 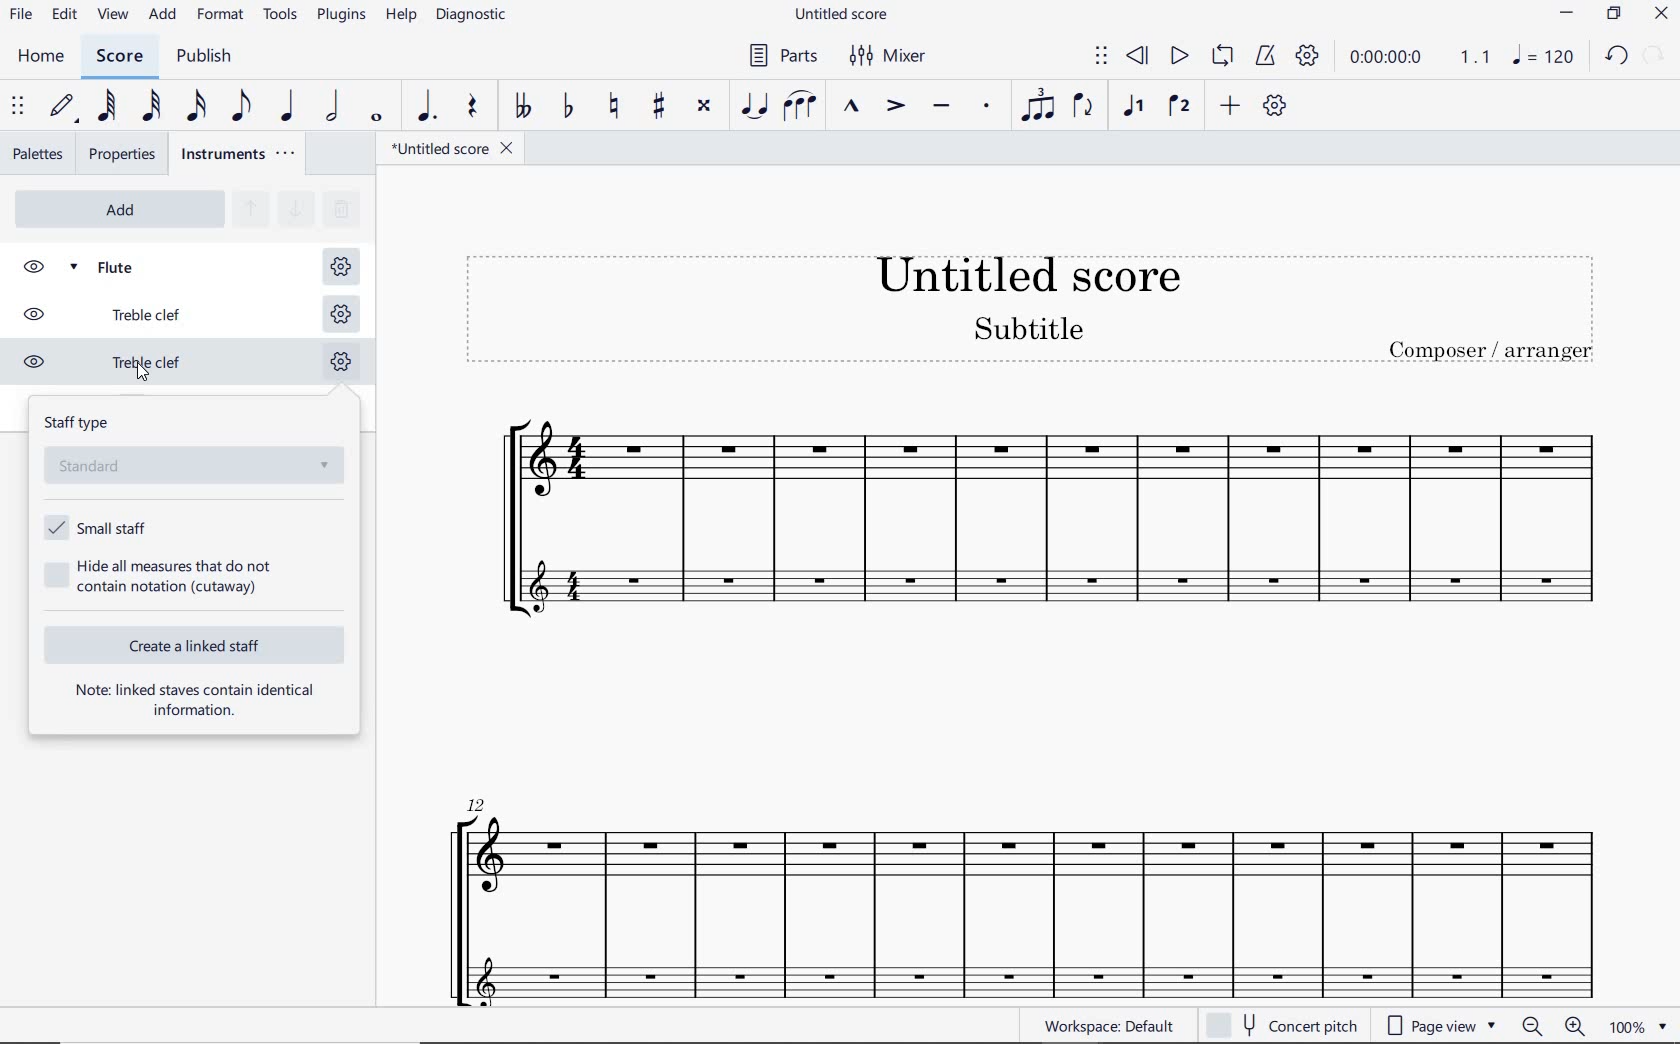 What do you see at coordinates (800, 106) in the screenshot?
I see `SLUR` at bounding box center [800, 106].